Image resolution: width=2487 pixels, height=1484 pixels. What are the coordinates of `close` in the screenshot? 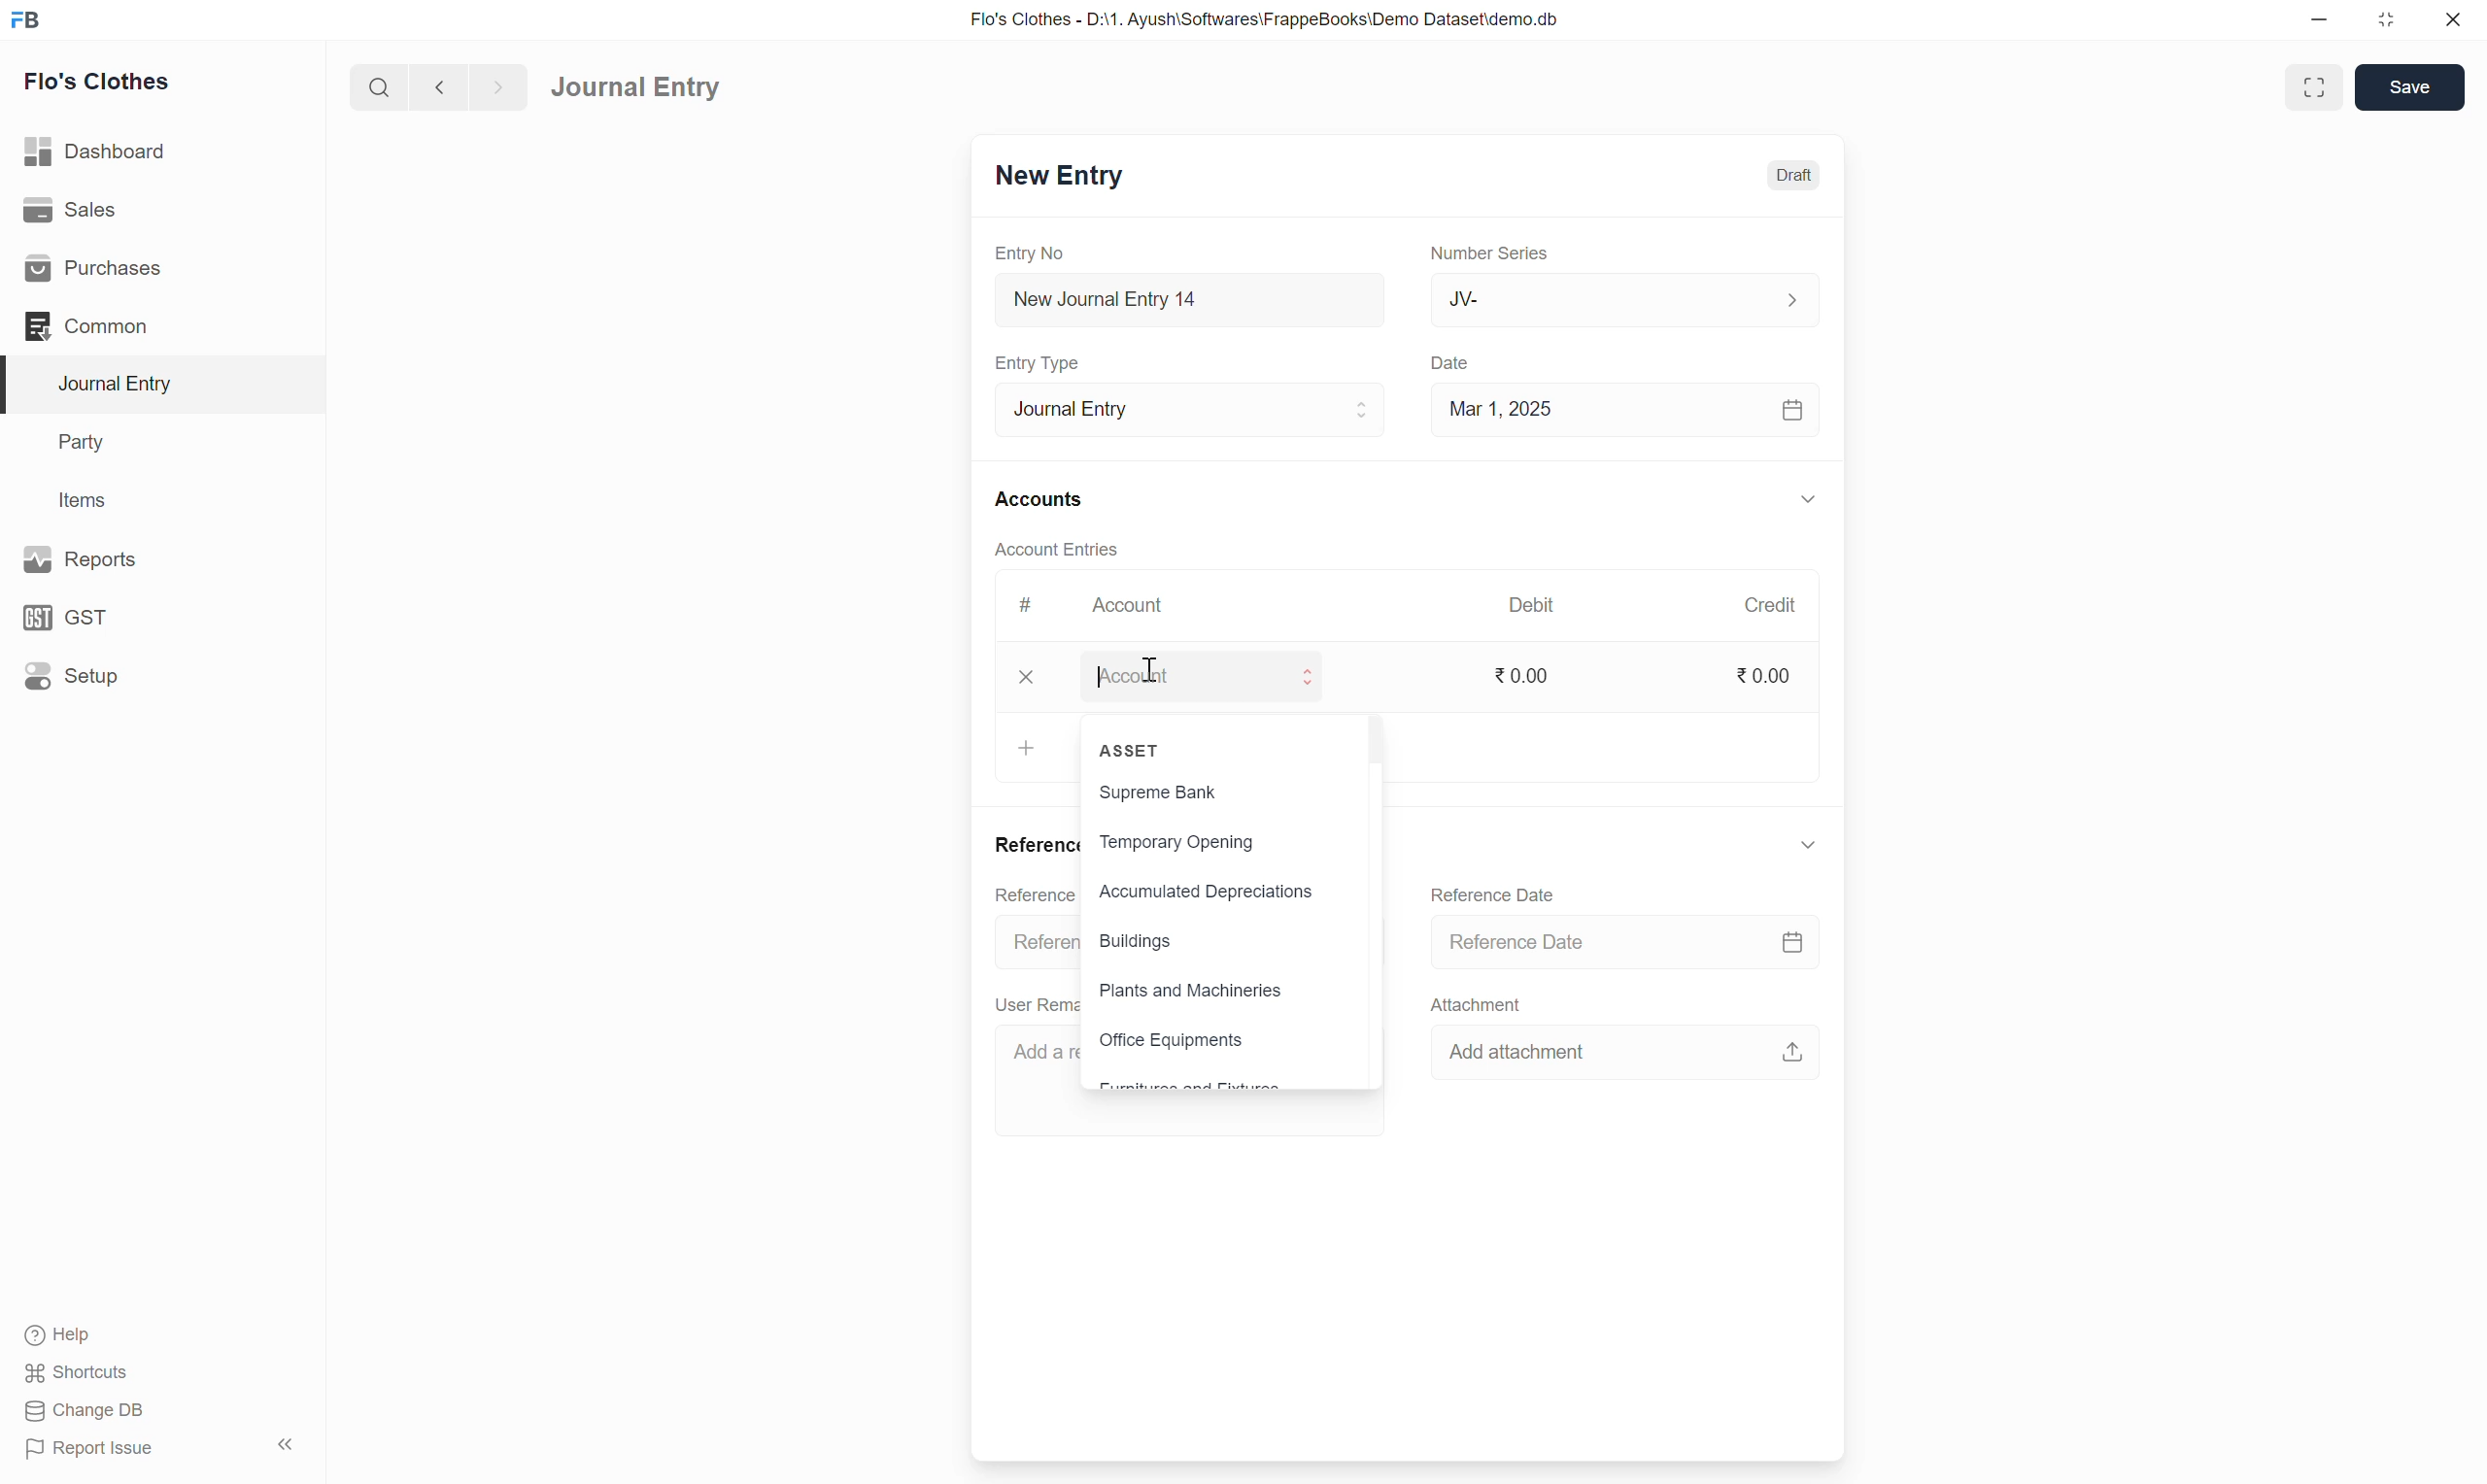 It's located at (2453, 19).